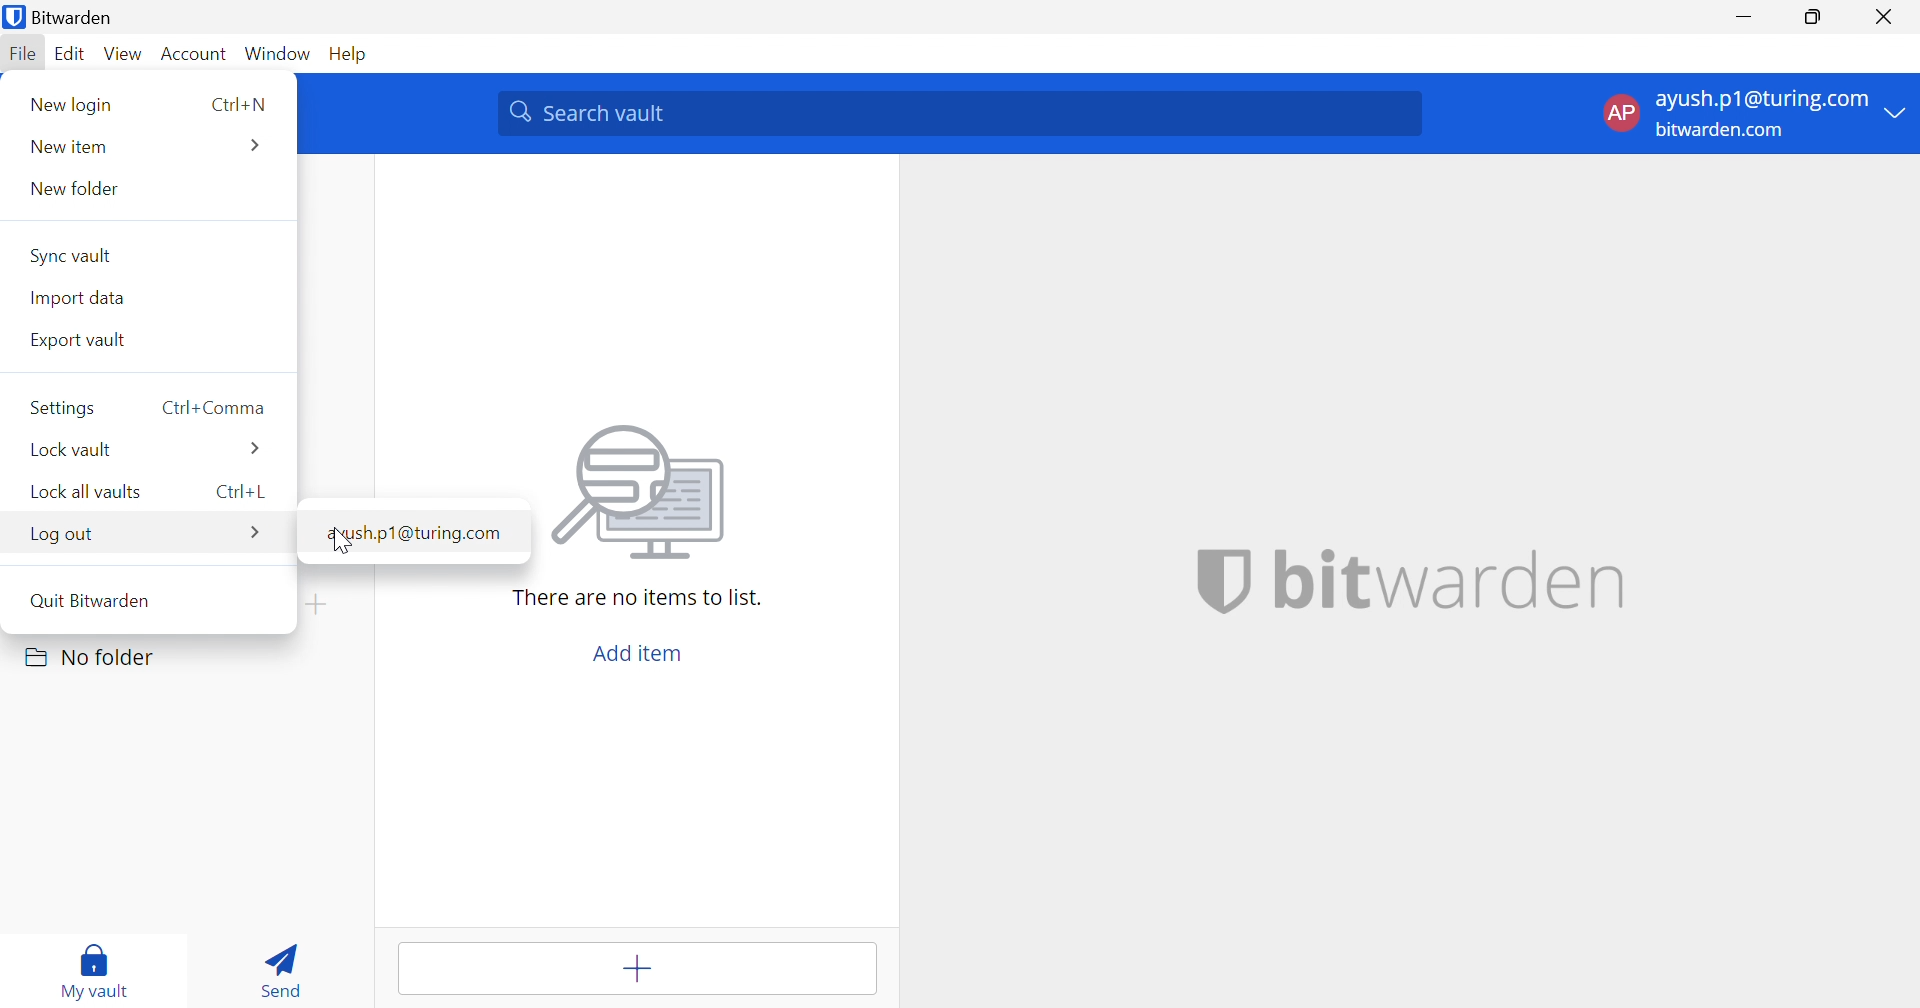 This screenshot has height=1008, width=1920. I want to click on Ctrl+l, so click(242, 492).